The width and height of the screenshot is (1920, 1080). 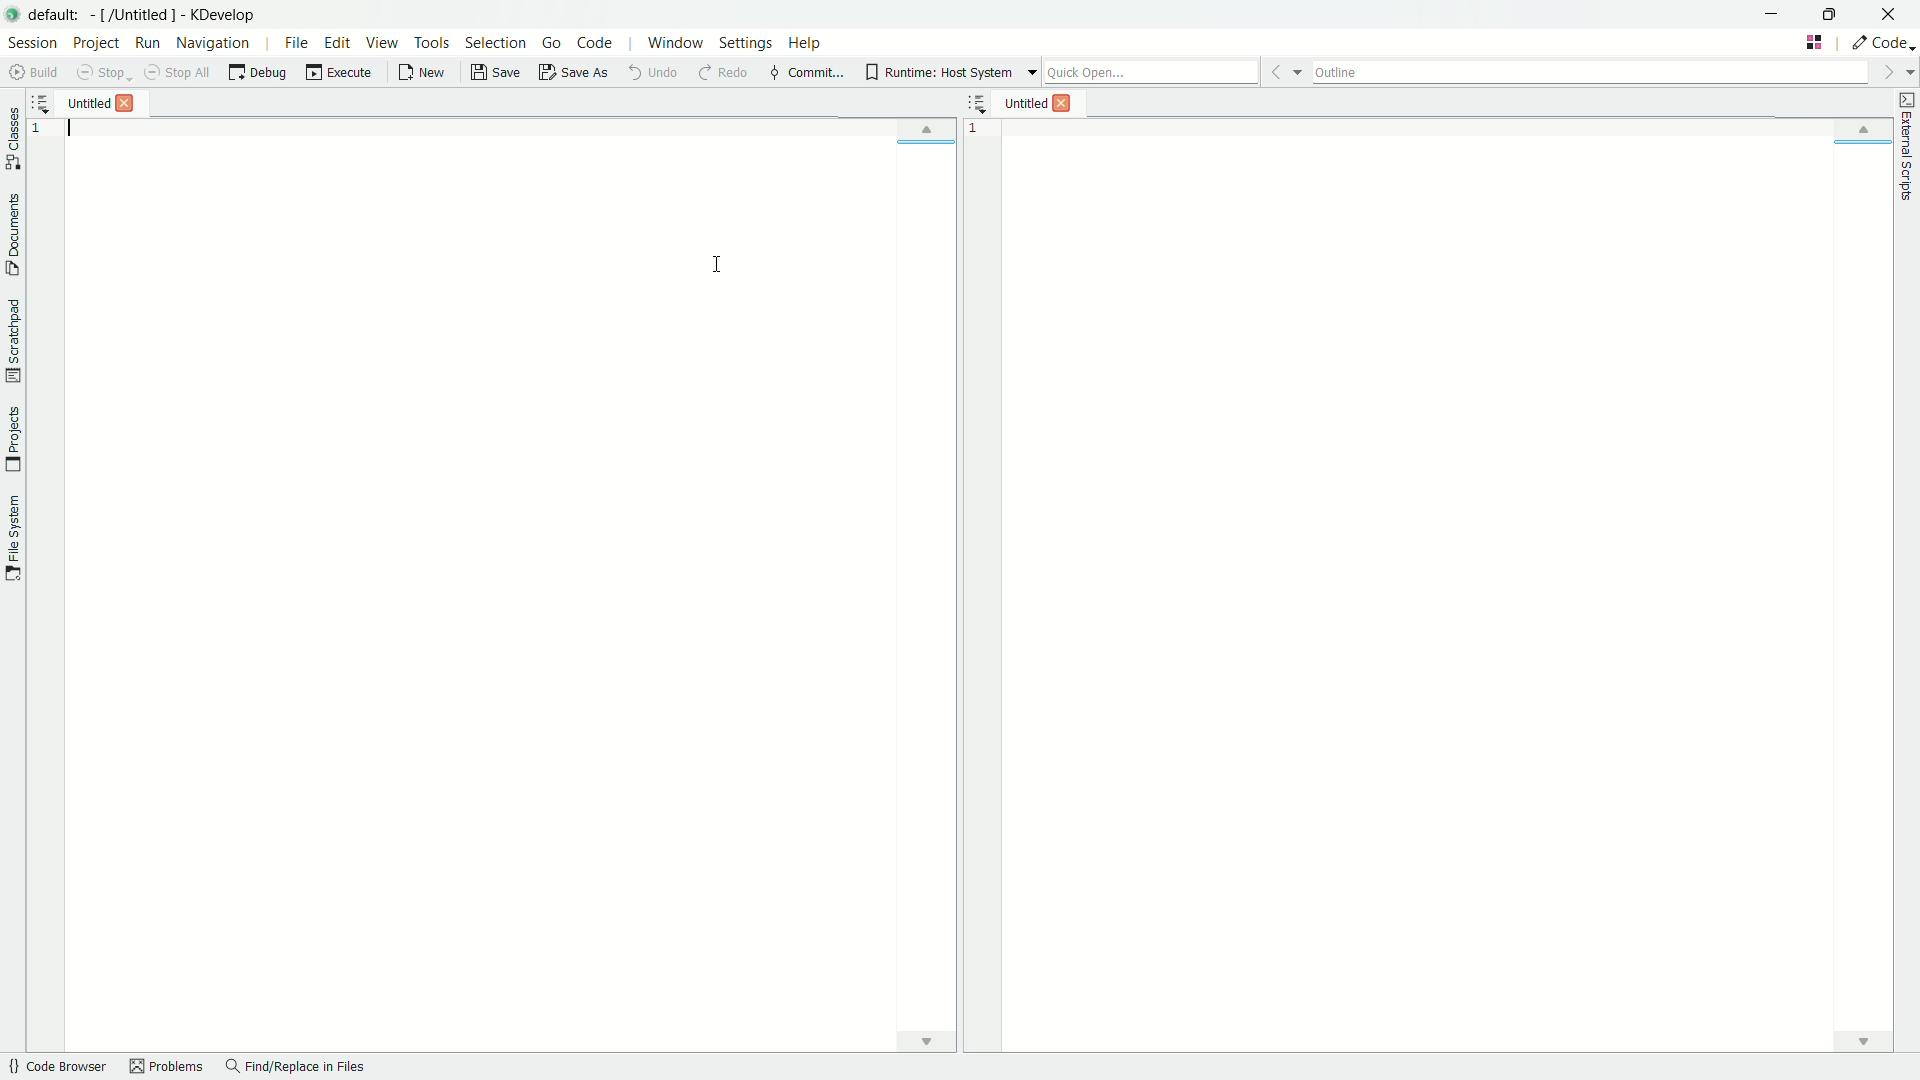 What do you see at coordinates (125, 104) in the screenshot?
I see `close` at bounding box center [125, 104].